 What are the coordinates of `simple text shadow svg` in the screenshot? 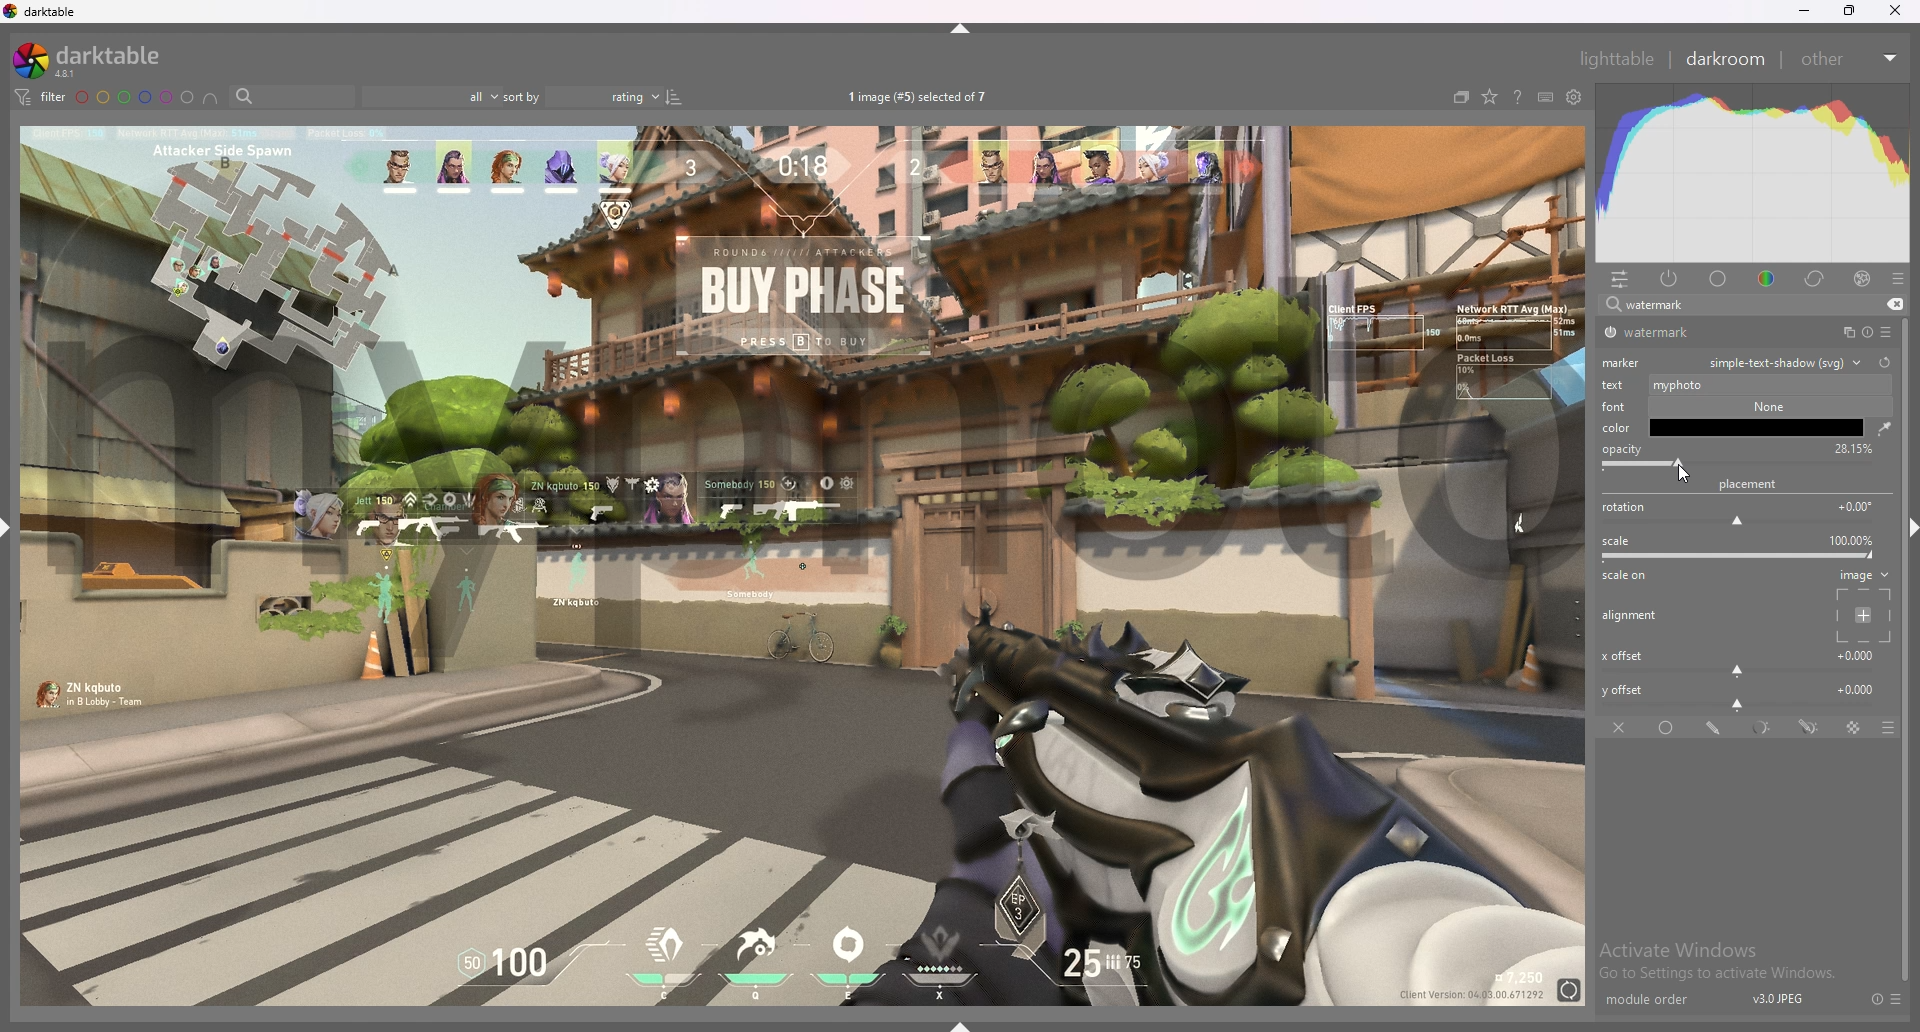 It's located at (1786, 362).